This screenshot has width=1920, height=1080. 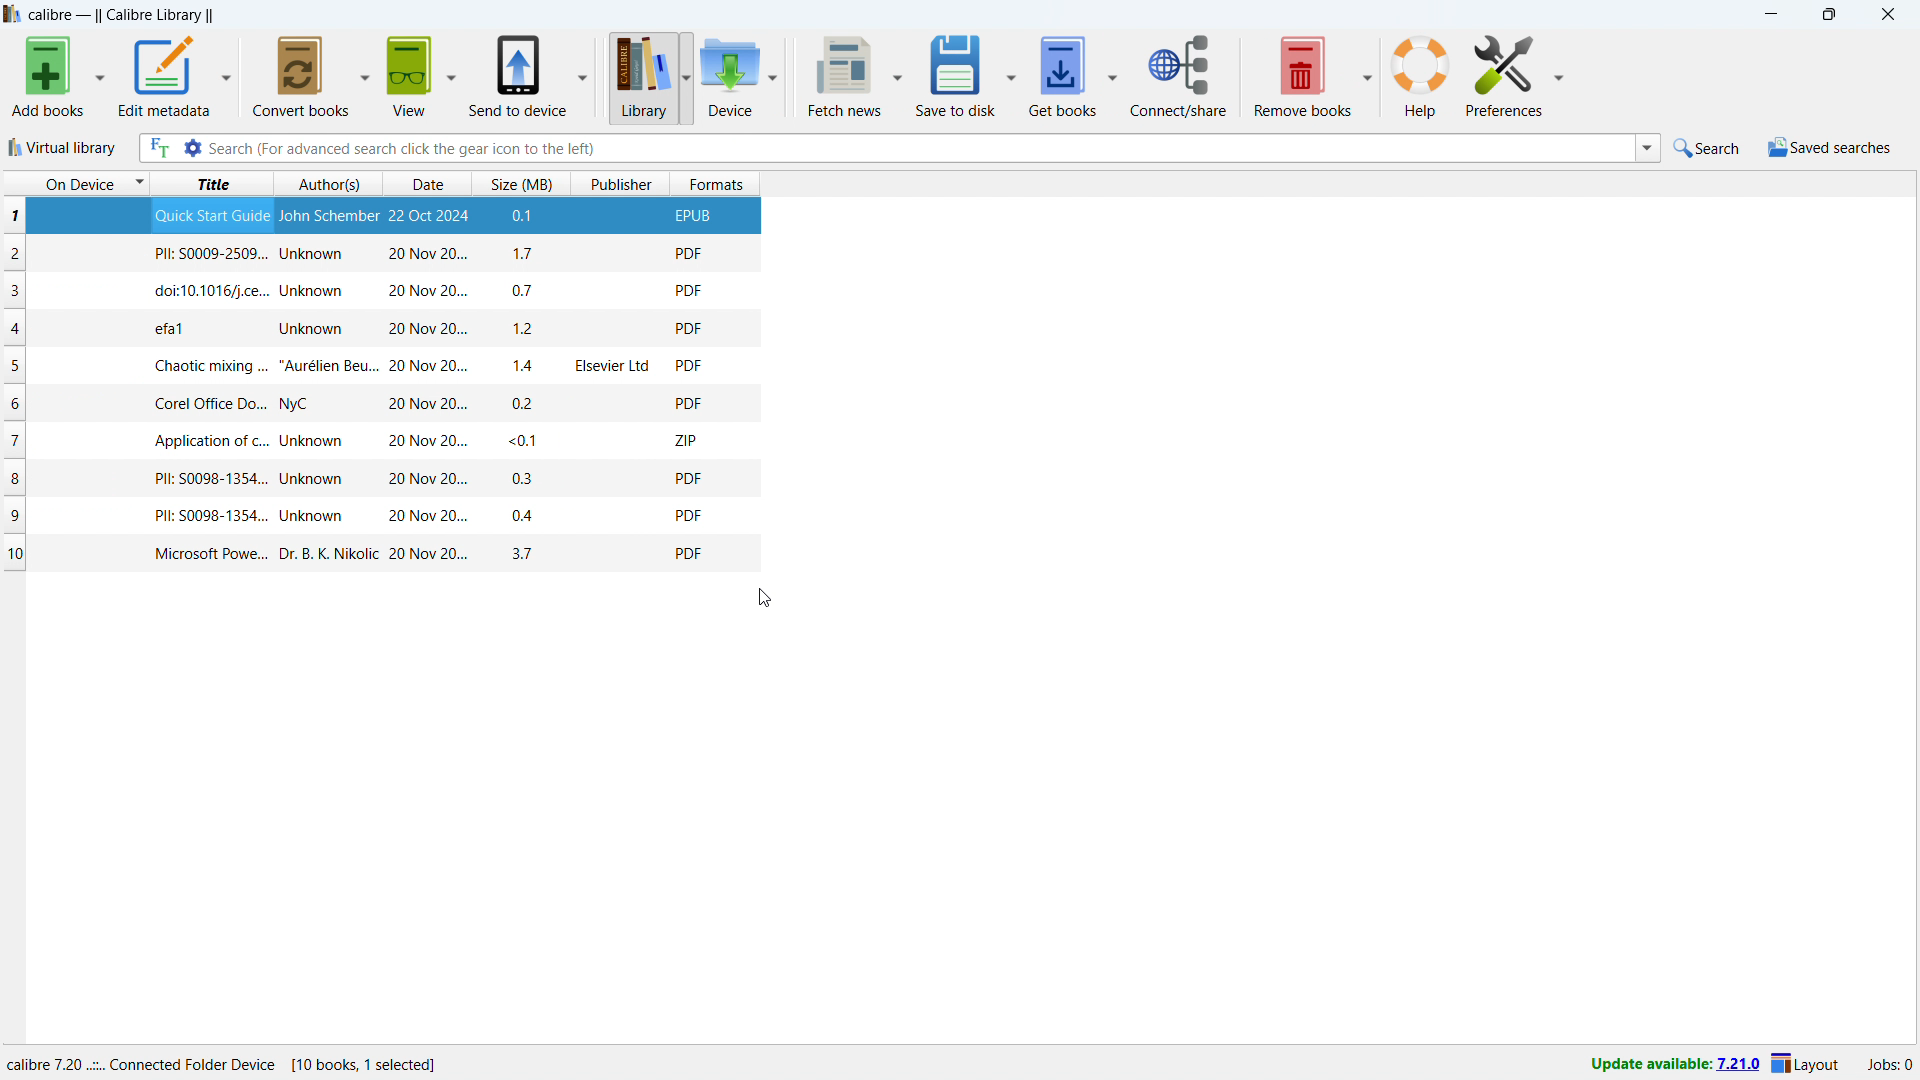 What do you see at coordinates (192, 147) in the screenshot?
I see `advanced search` at bounding box center [192, 147].